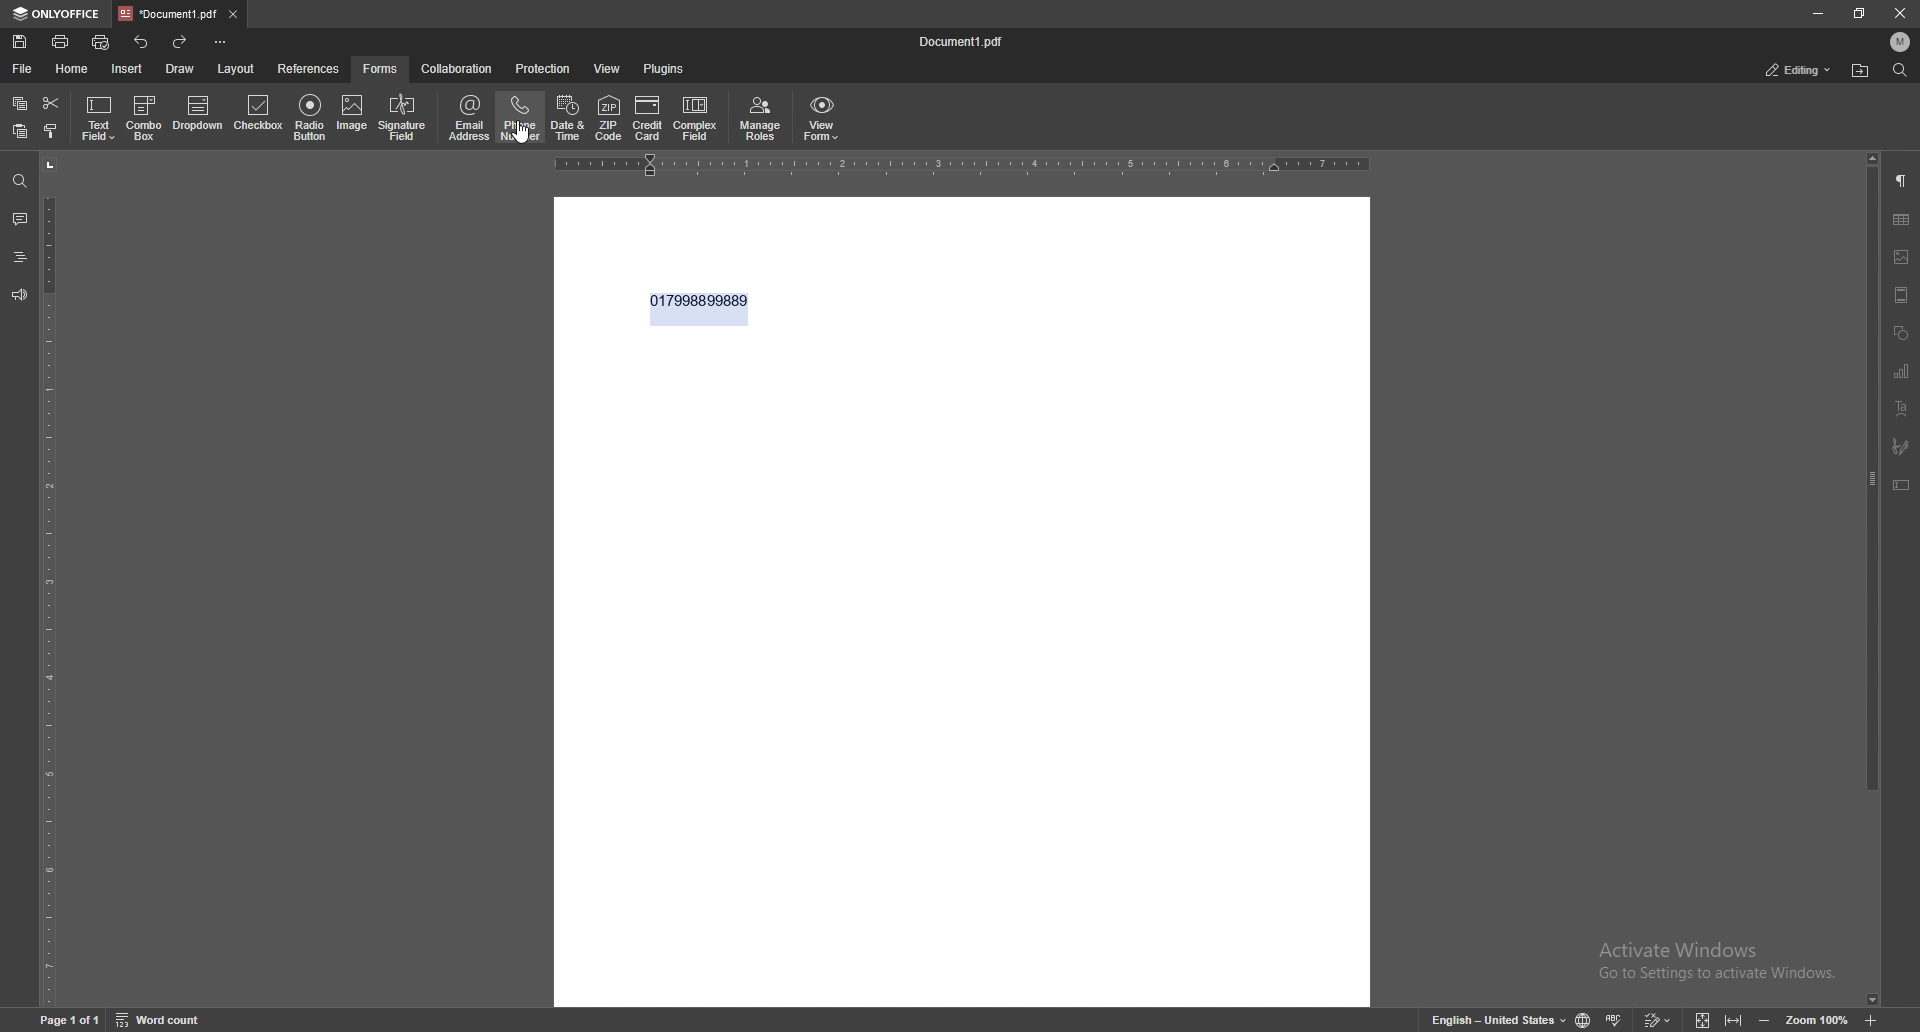 The height and width of the screenshot is (1032, 1920). Describe the element at coordinates (611, 118) in the screenshot. I see `zip code` at that location.